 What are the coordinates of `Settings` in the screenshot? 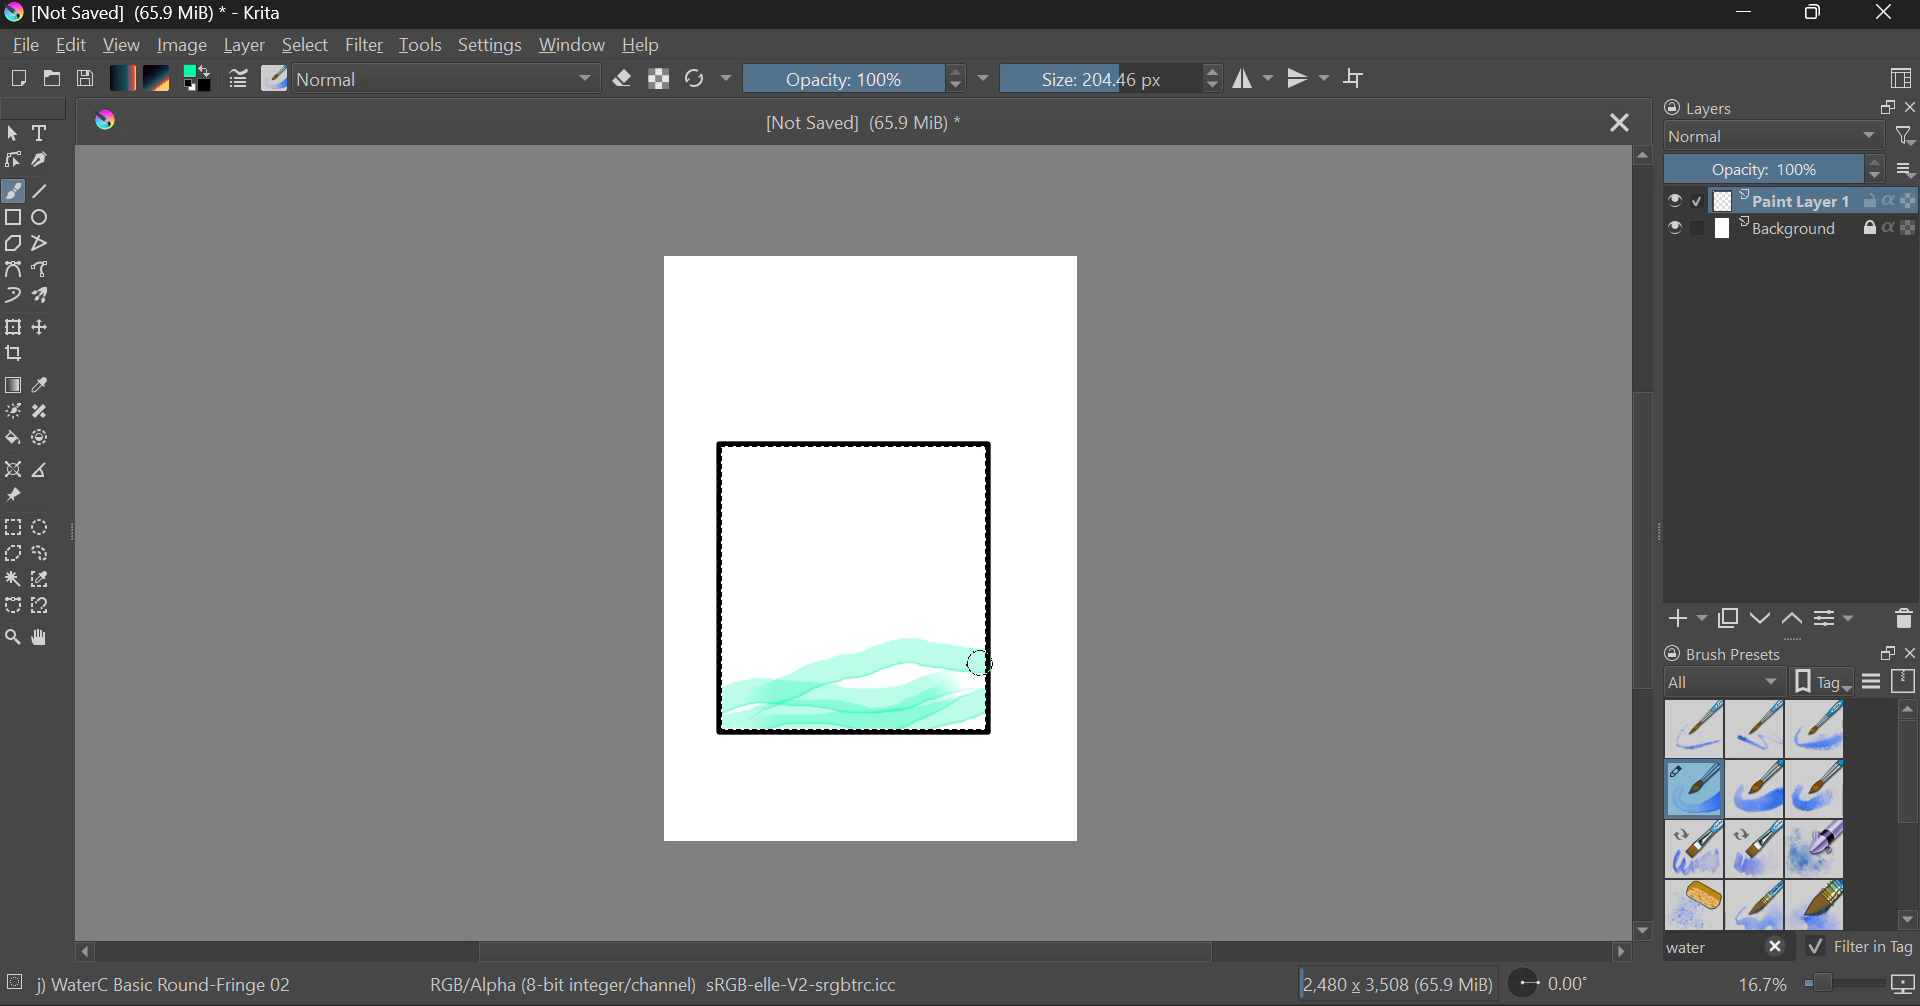 It's located at (491, 45).